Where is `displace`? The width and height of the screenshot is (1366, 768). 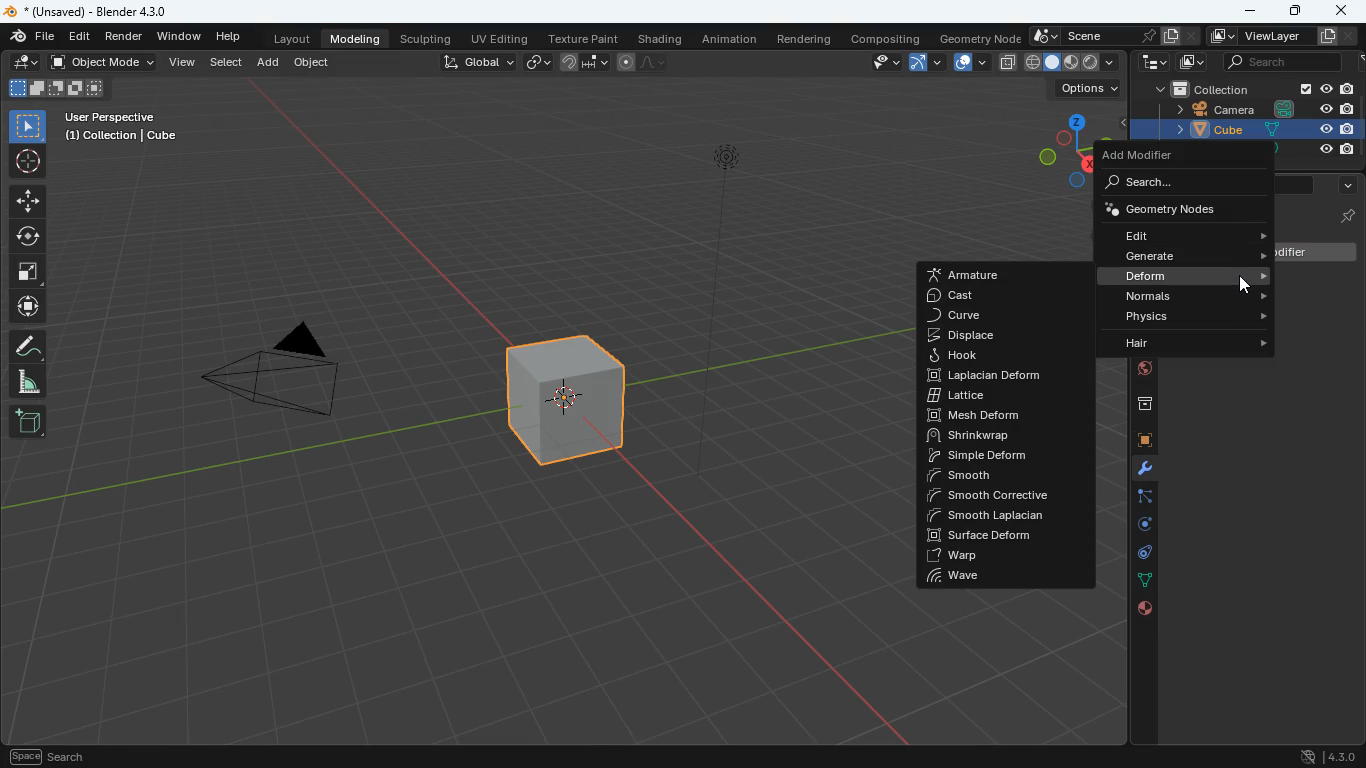
displace is located at coordinates (972, 336).